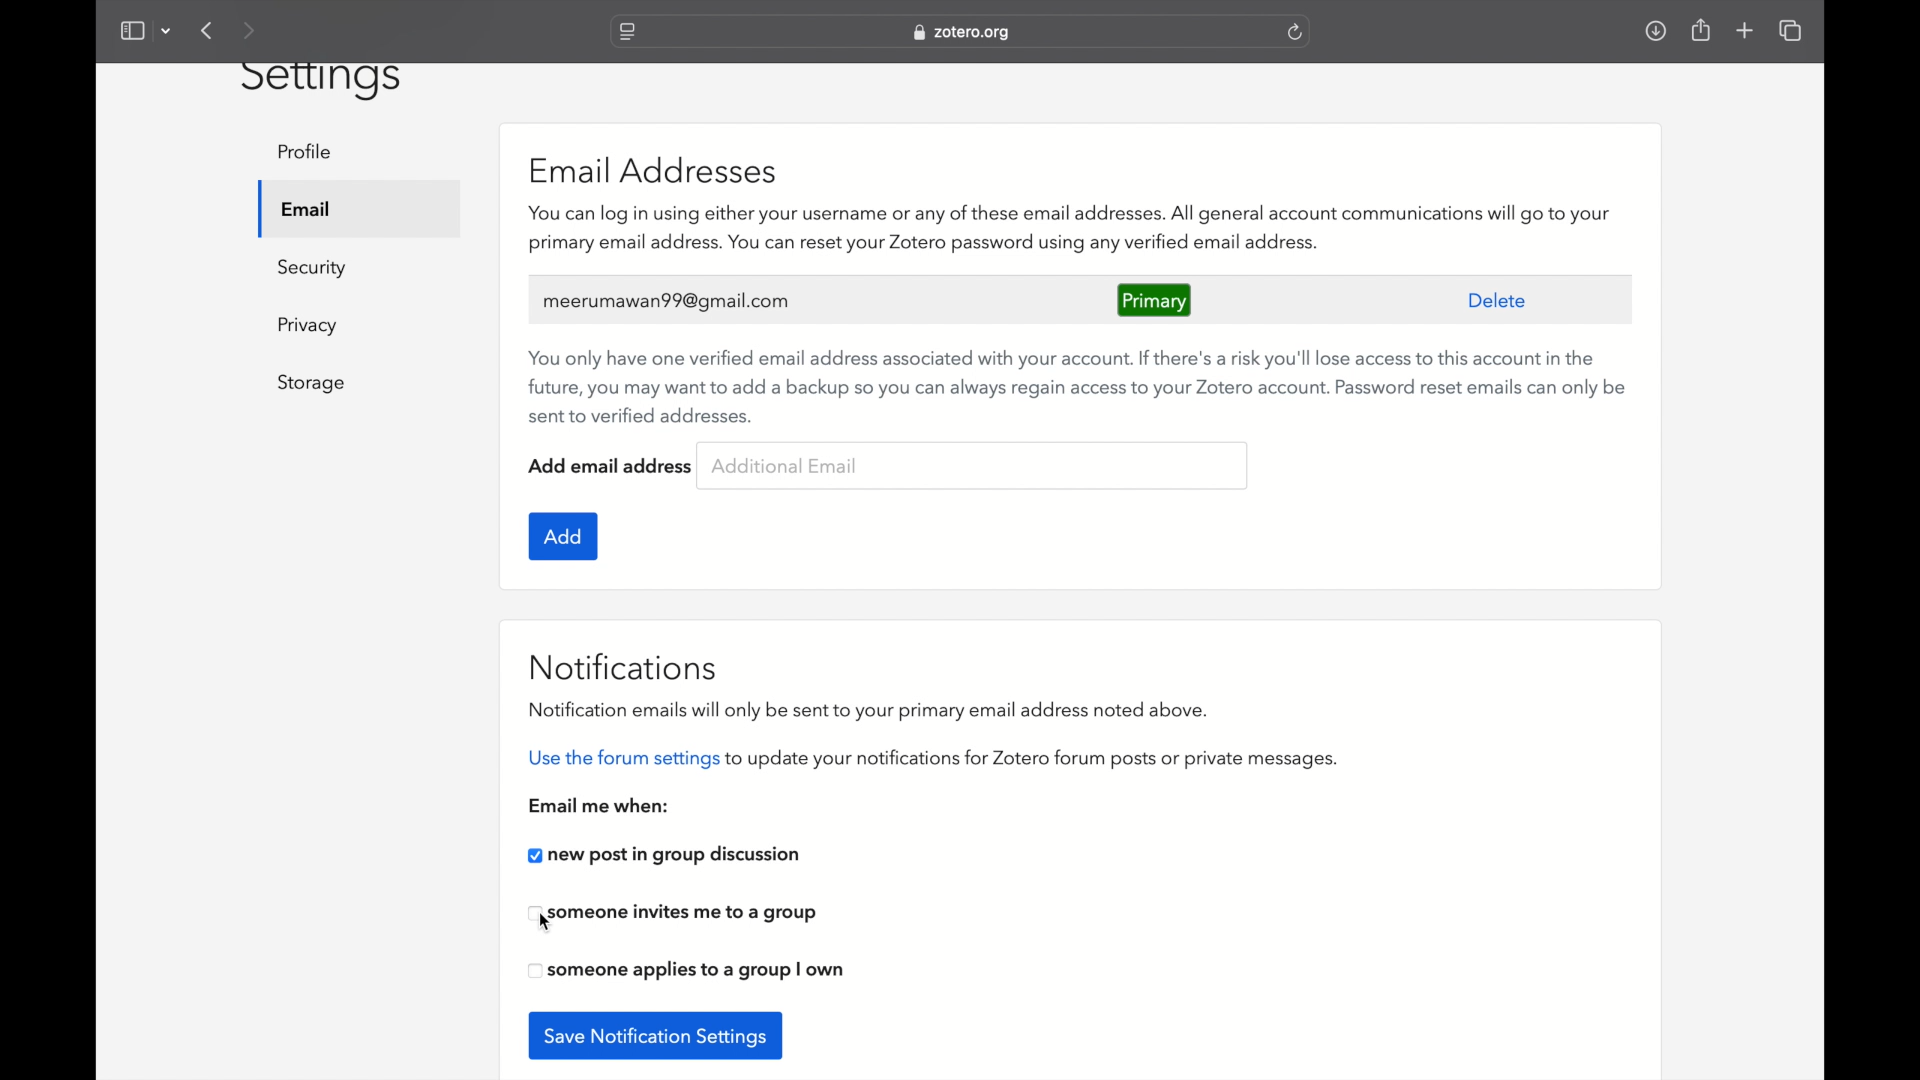  I want to click on email me when:, so click(596, 806).